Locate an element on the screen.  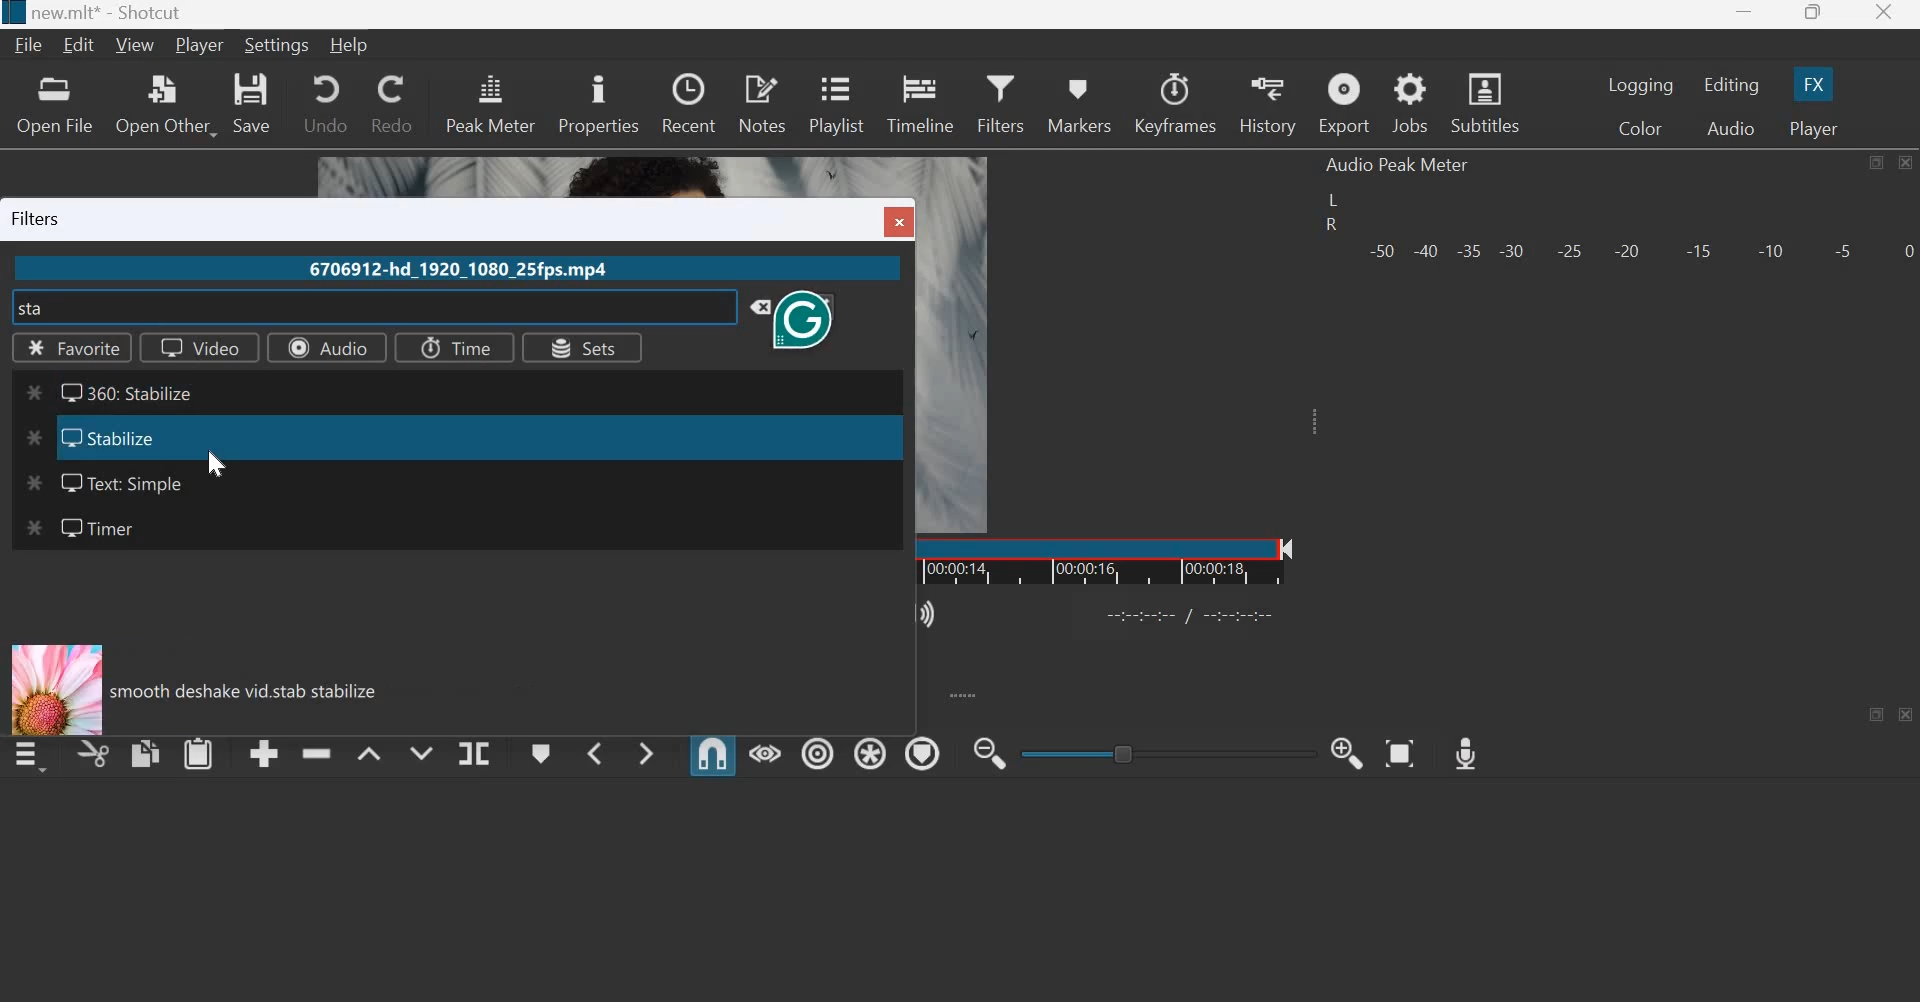
Zoom Timeline to Fit is located at coordinates (1400, 753).